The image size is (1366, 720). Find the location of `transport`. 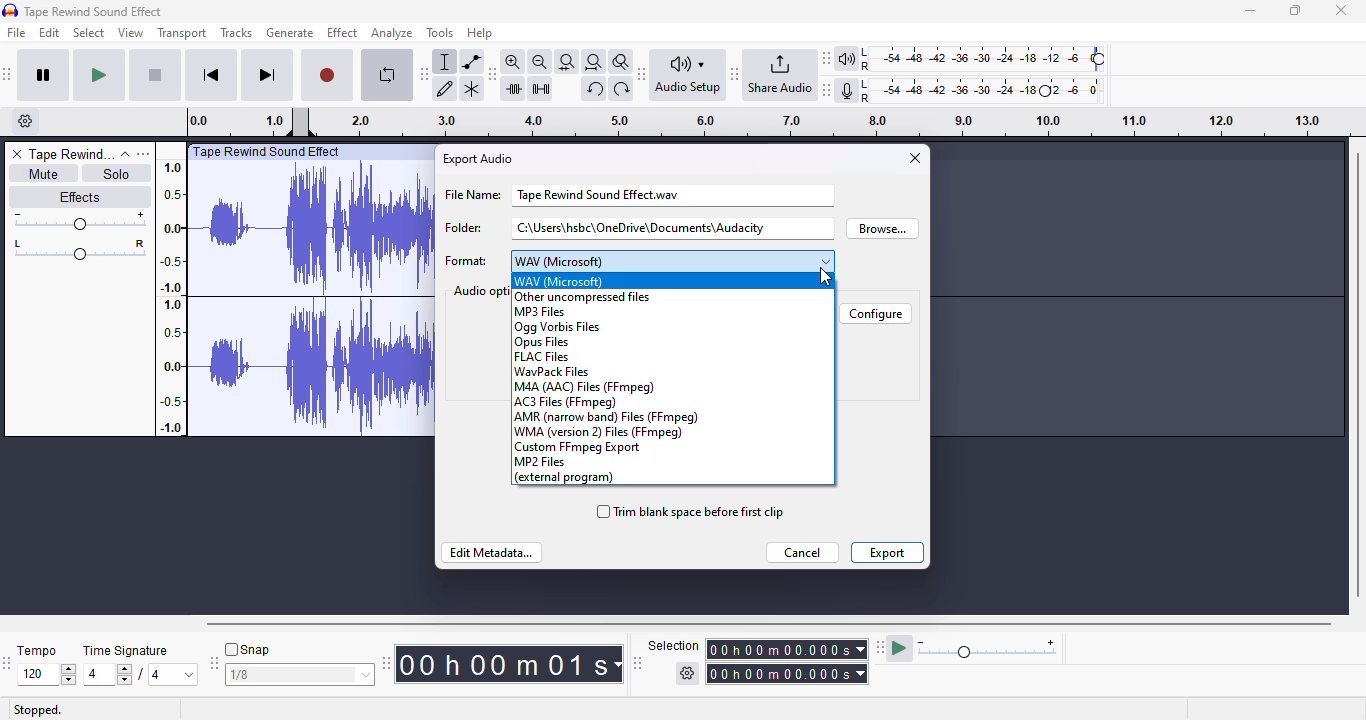

transport is located at coordinates (183, 33).